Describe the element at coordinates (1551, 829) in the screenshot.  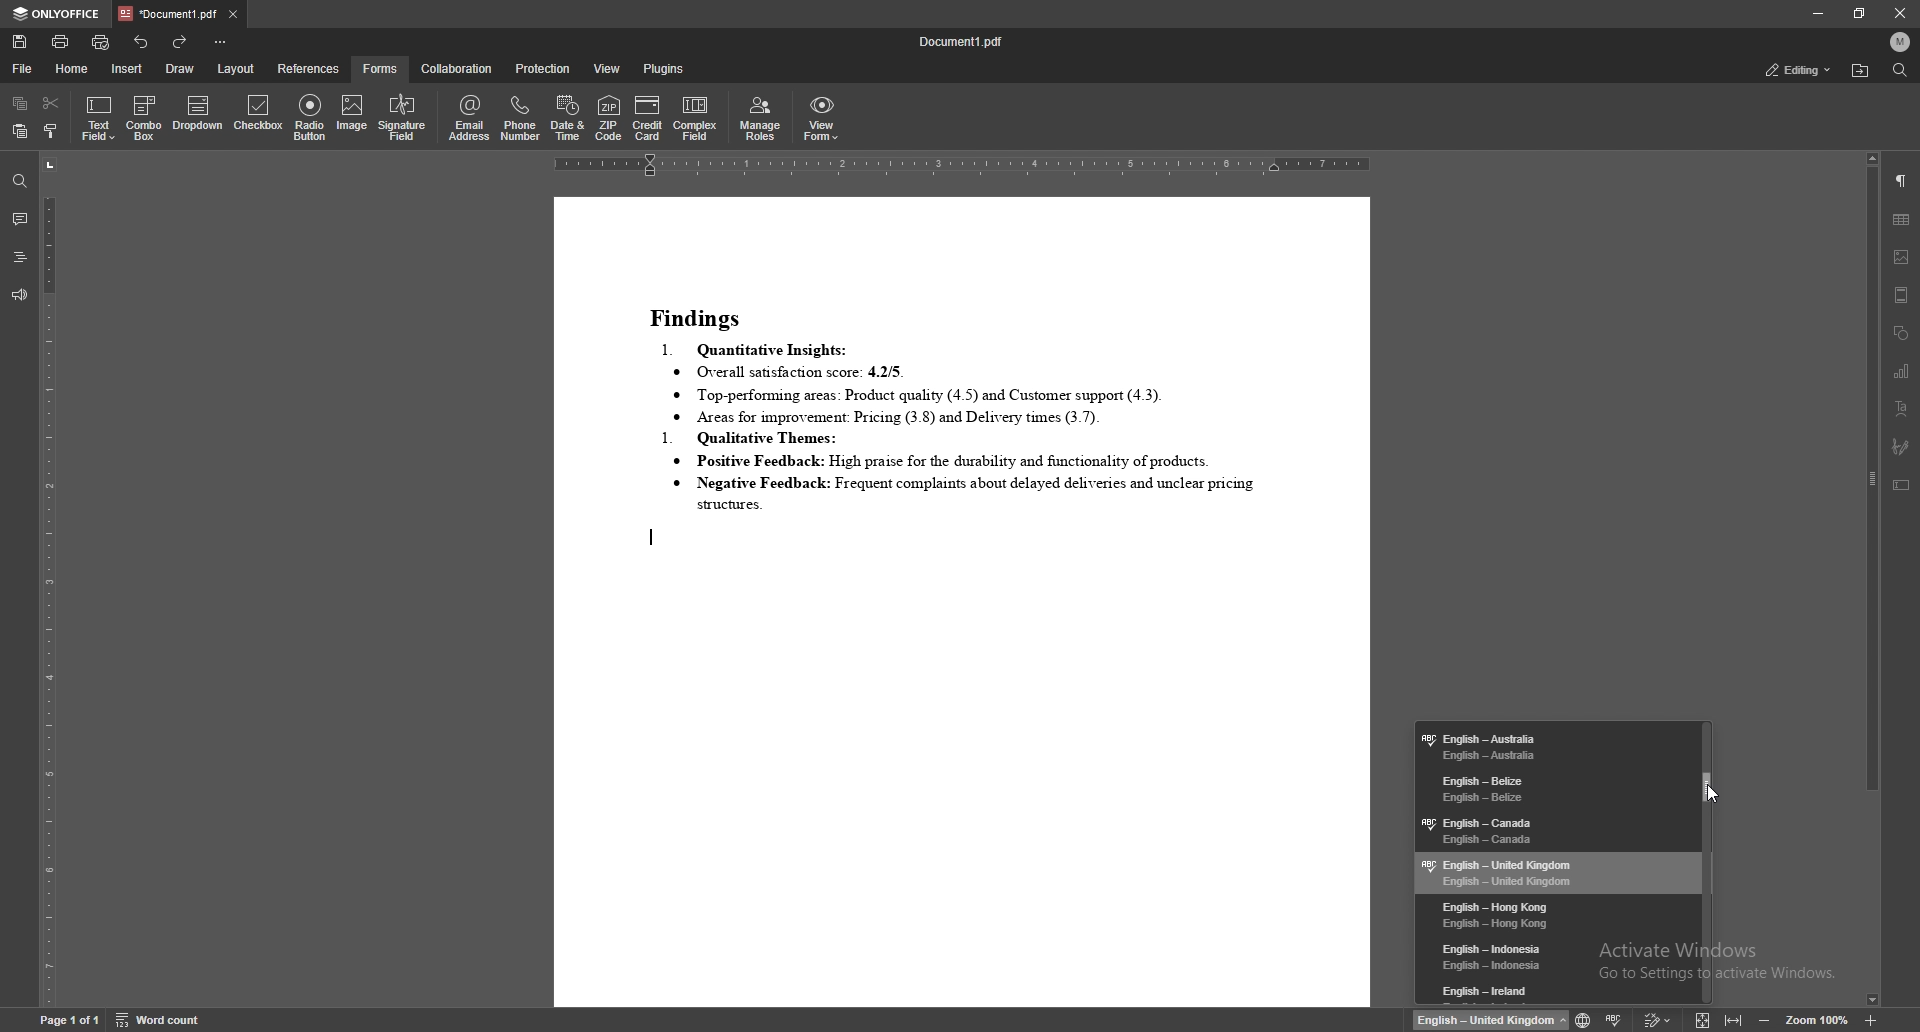
I see `language` at that location.